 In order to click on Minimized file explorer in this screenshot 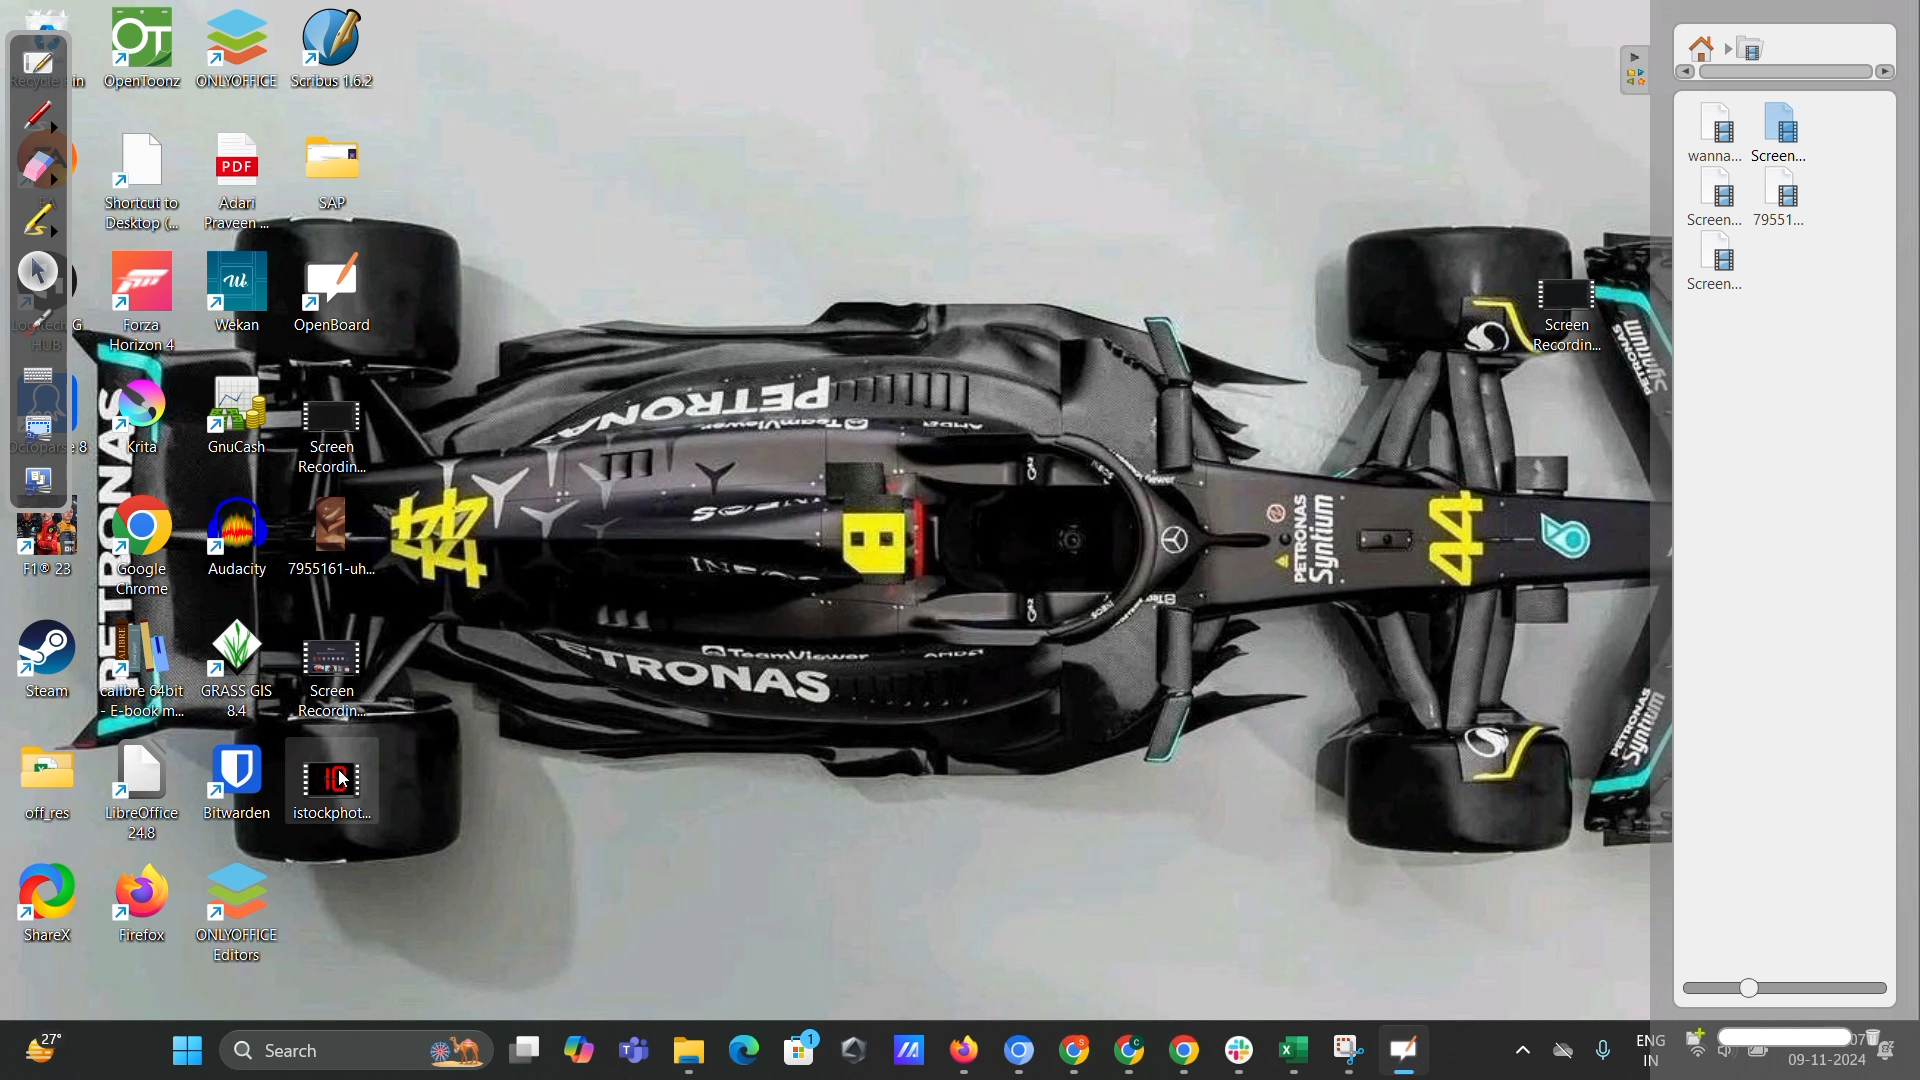, I will do `click(683, 1052)`.